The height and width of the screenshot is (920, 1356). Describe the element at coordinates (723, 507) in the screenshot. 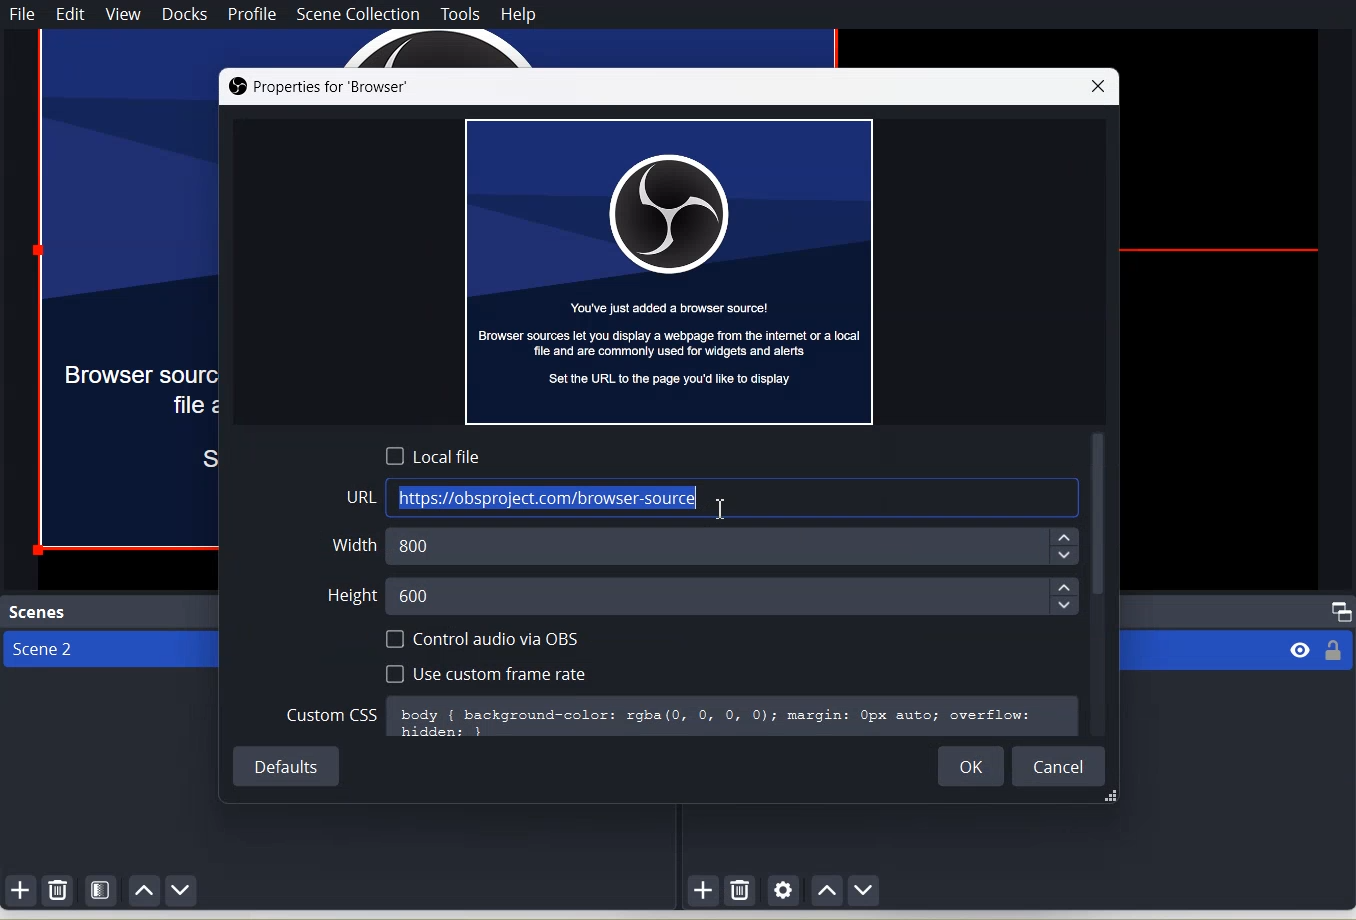

I see `Text Cursor` at that location.